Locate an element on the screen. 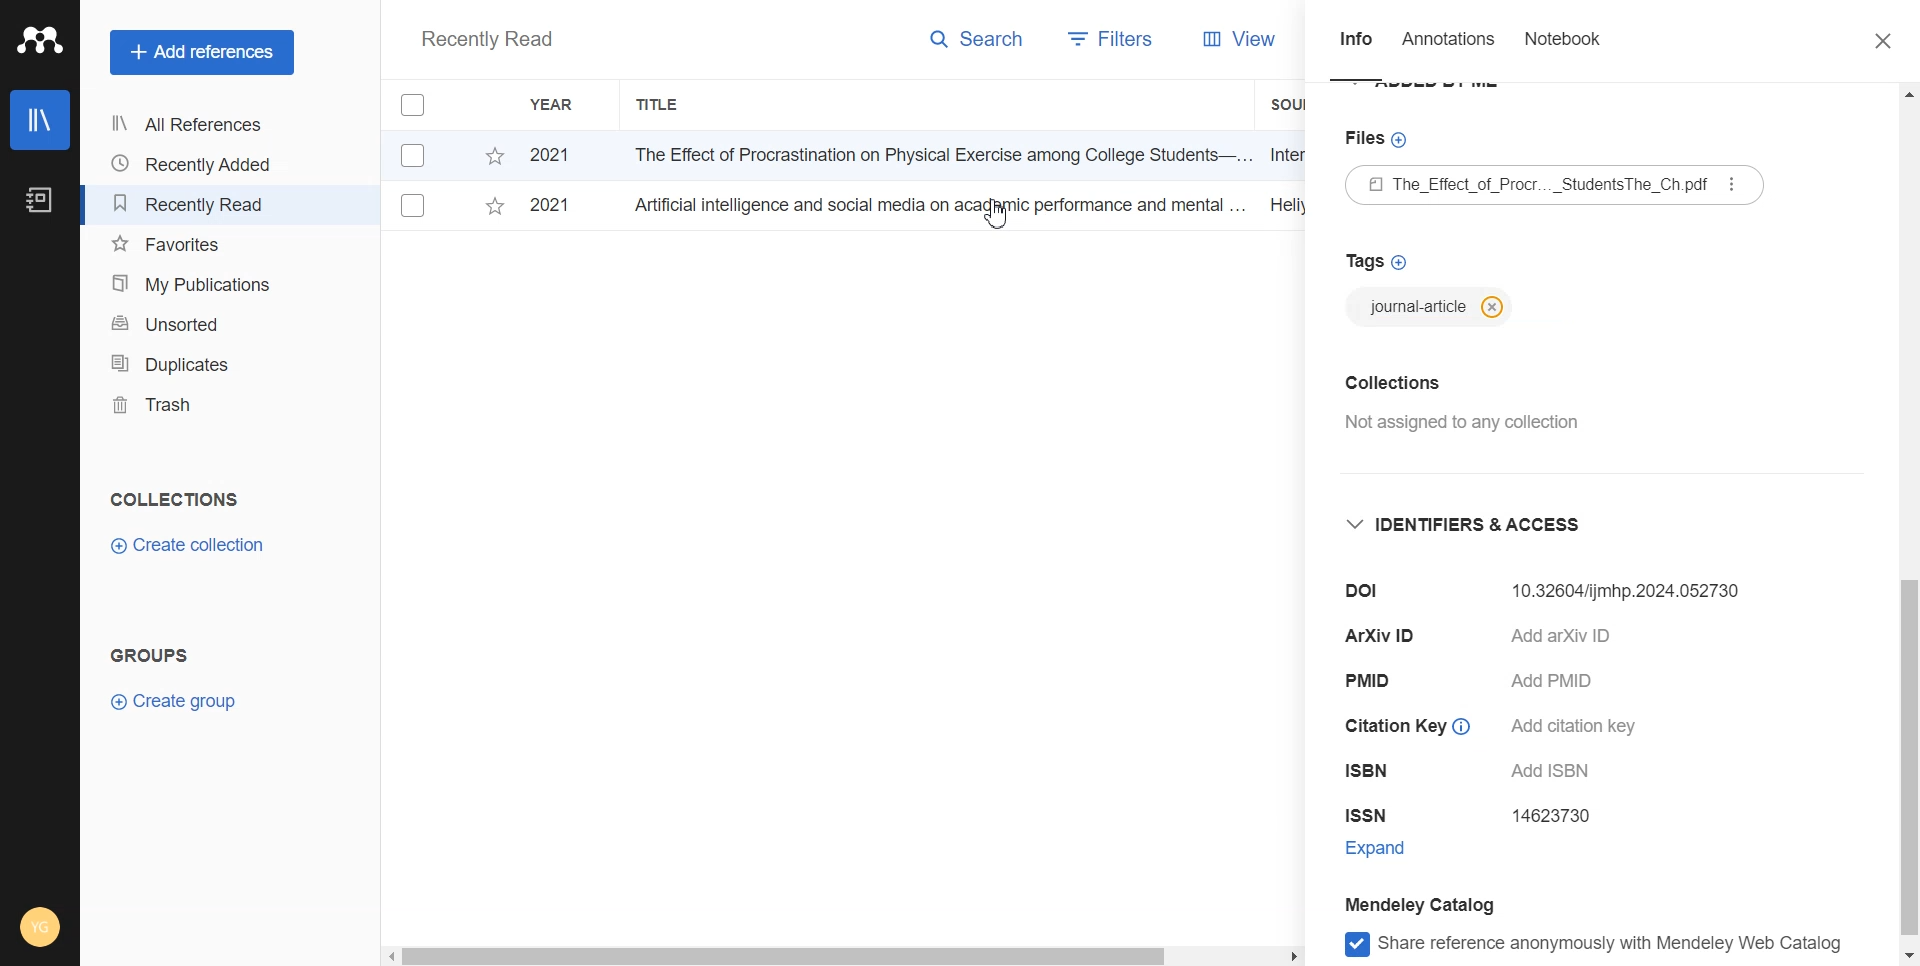  Citation Key © Add citation key is located at coordinates (1499, 730).